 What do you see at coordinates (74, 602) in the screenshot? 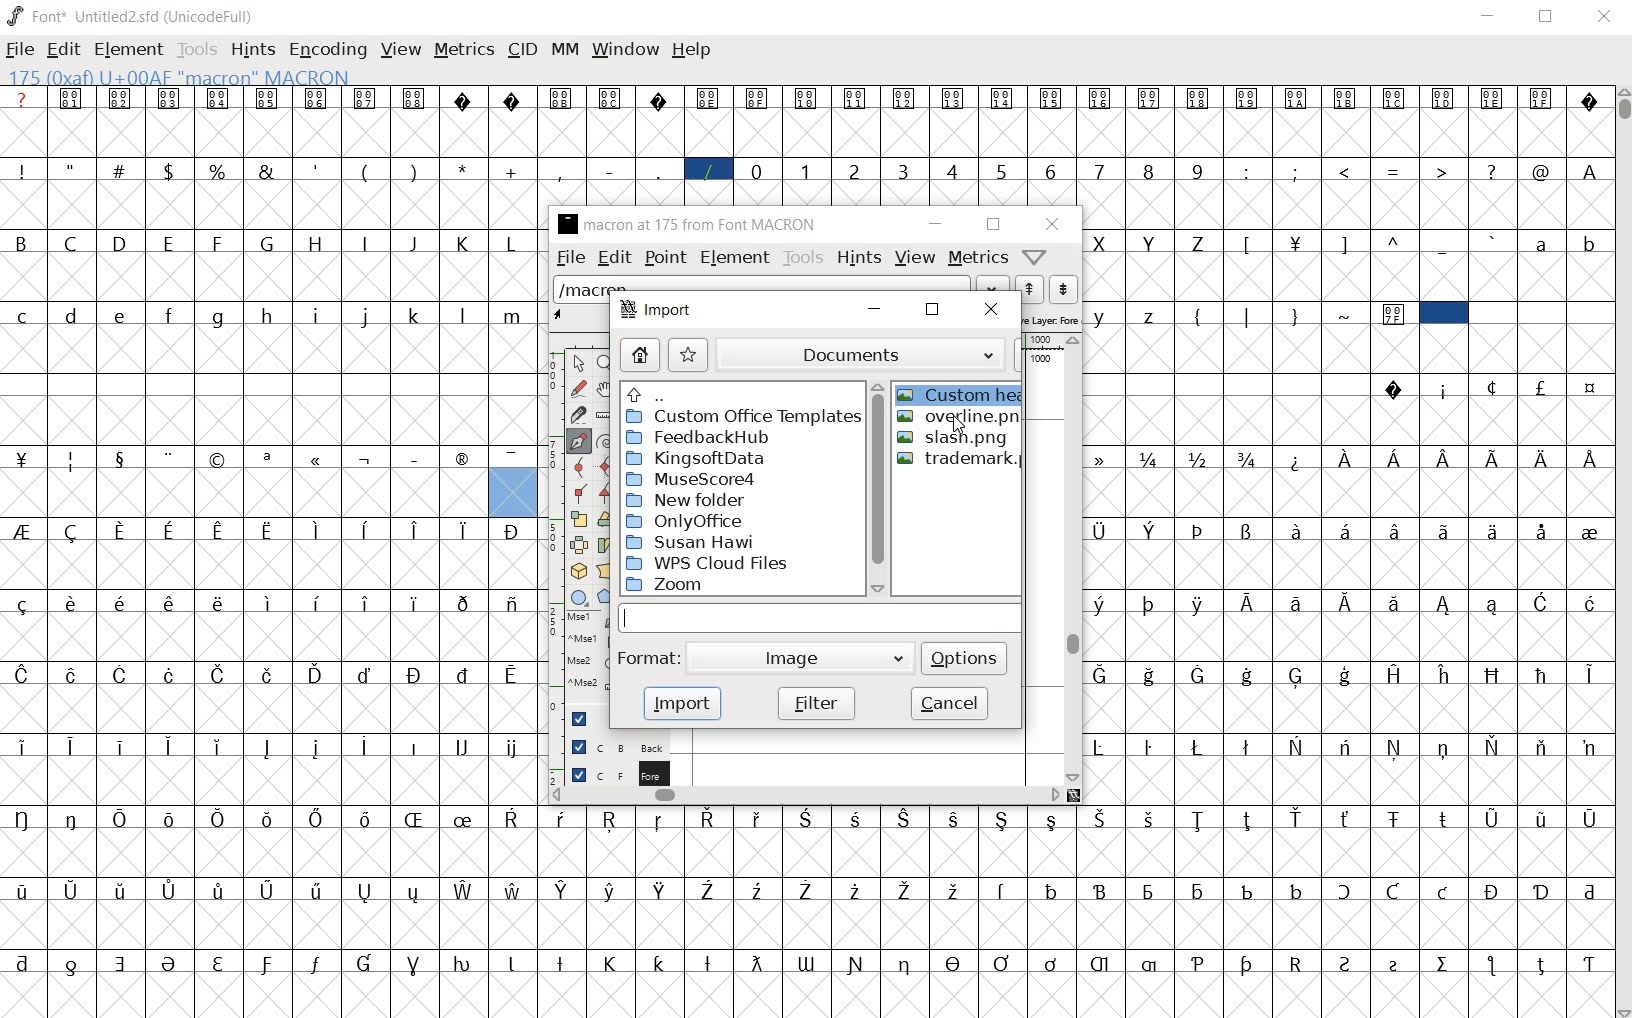
I see `Symbol` at bounding box center [74, 602].